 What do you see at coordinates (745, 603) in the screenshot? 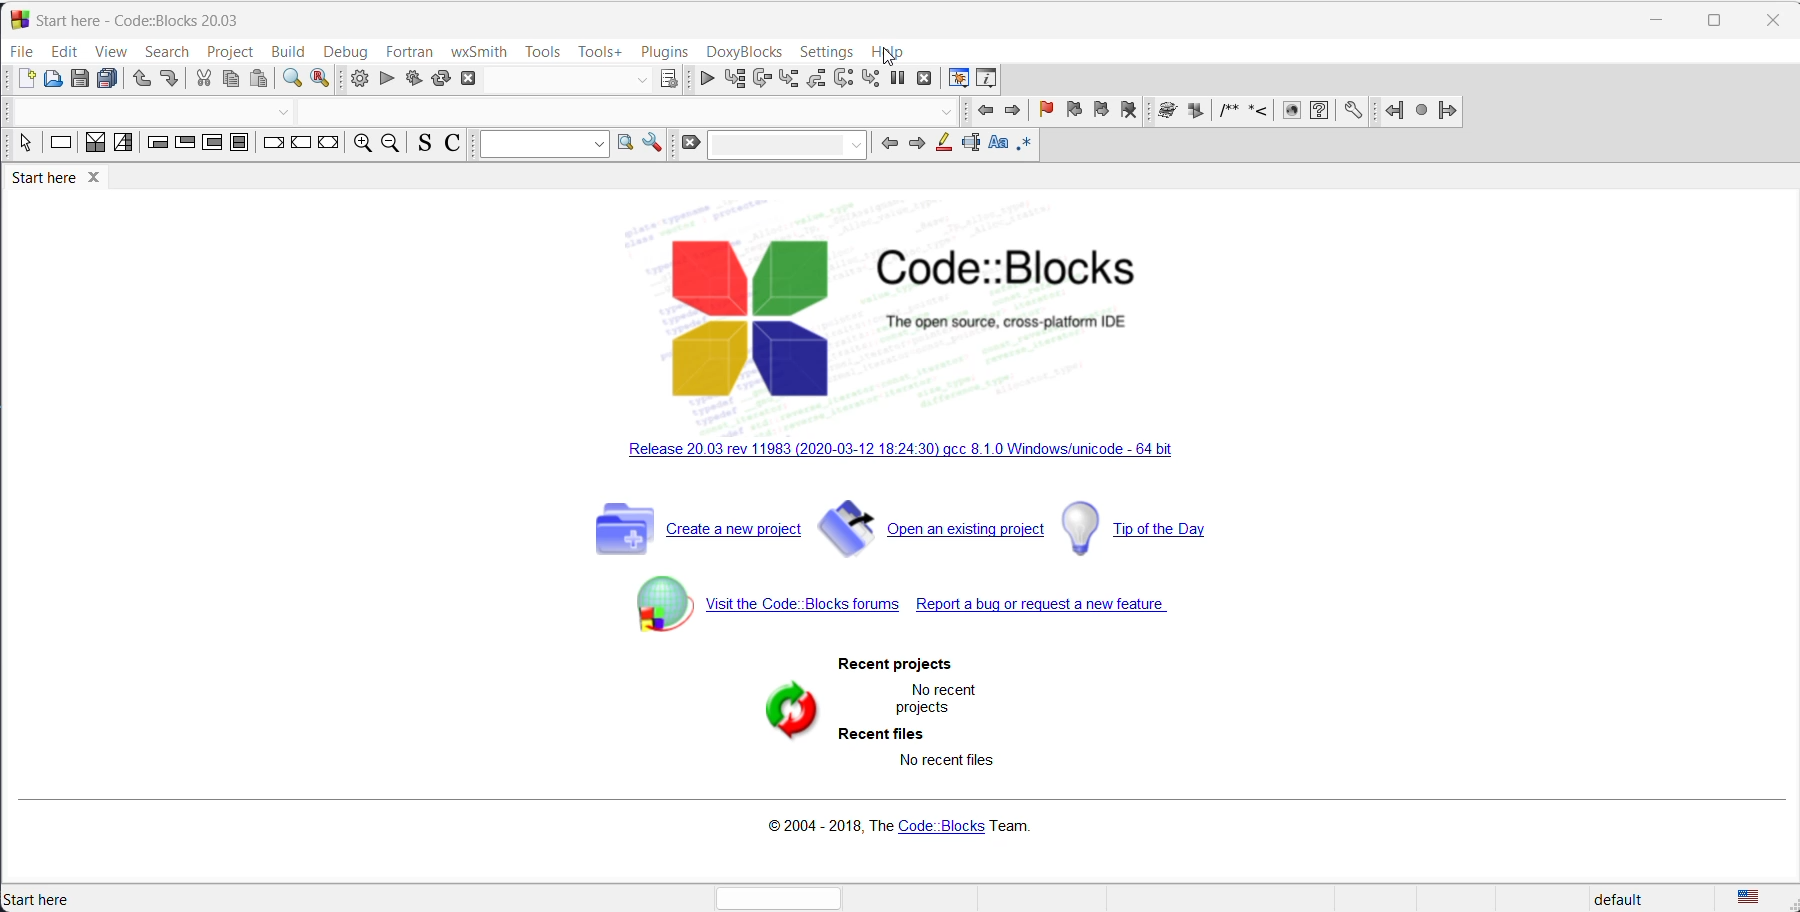
I see `Visit the Code Blocks forums` at bounding box center [745, 603].